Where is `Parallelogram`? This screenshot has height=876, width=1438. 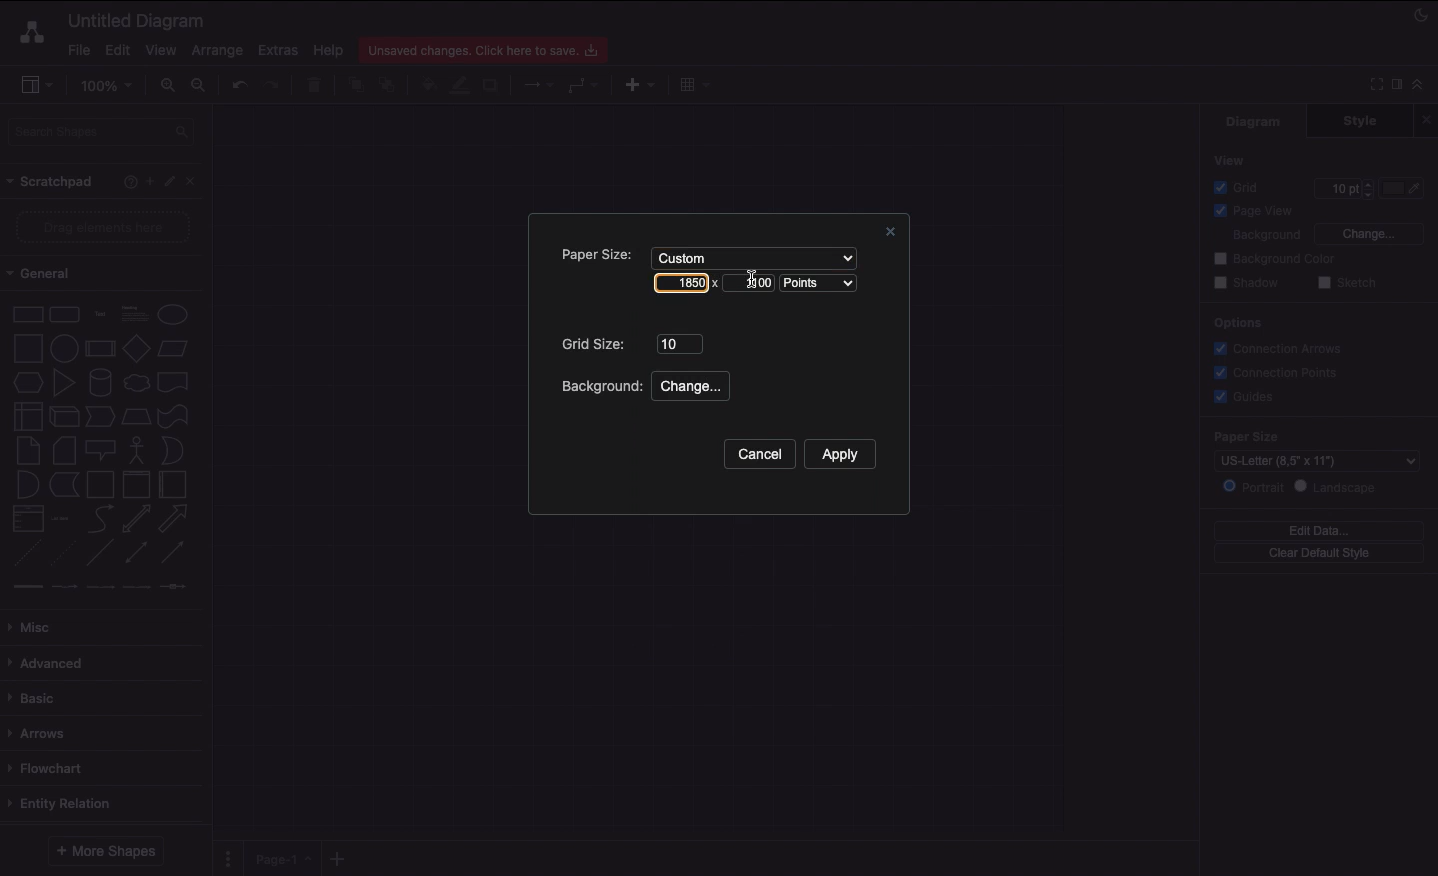 Parallelogram is located at coordinates (174, 349).